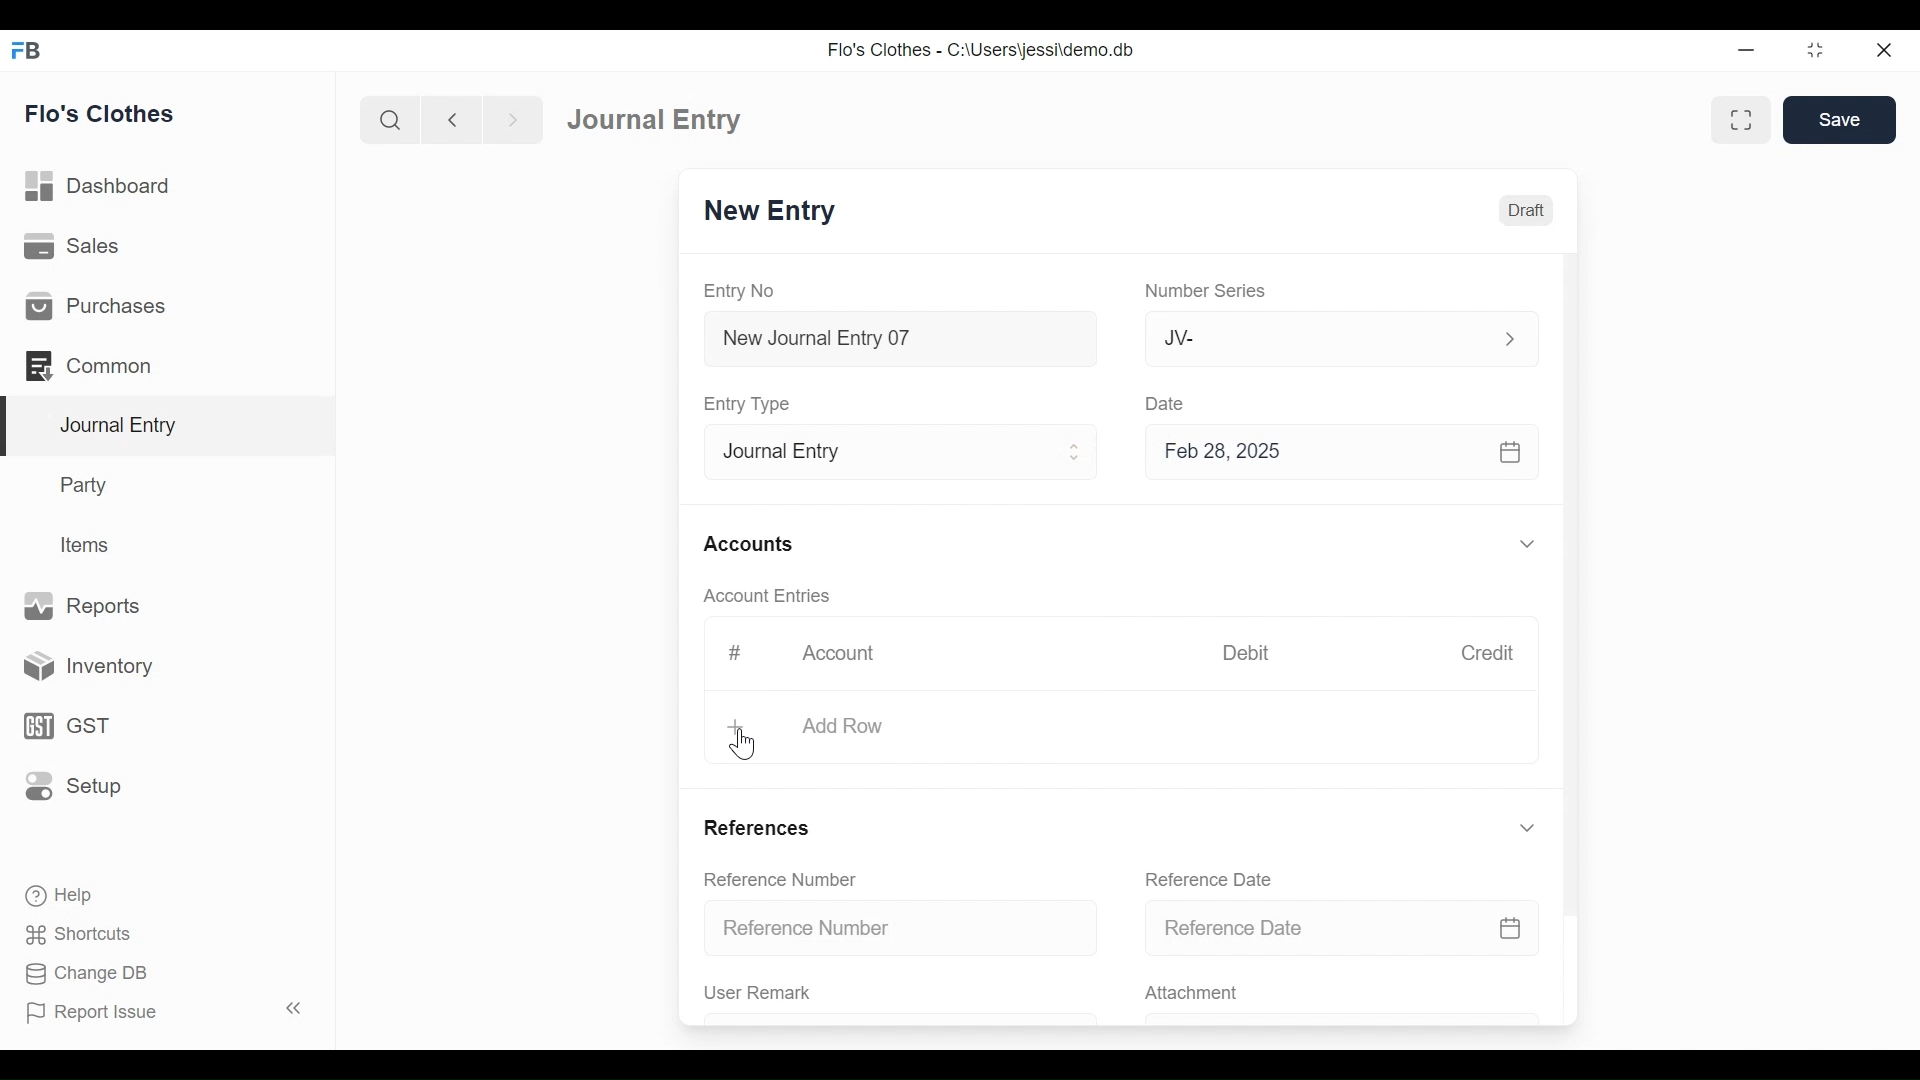 This screenshot has width=1920, height=1080. What do you see at coordinates (758, 991) in the screenshot?
I see `User Remark` at bounding box center [758, 991].